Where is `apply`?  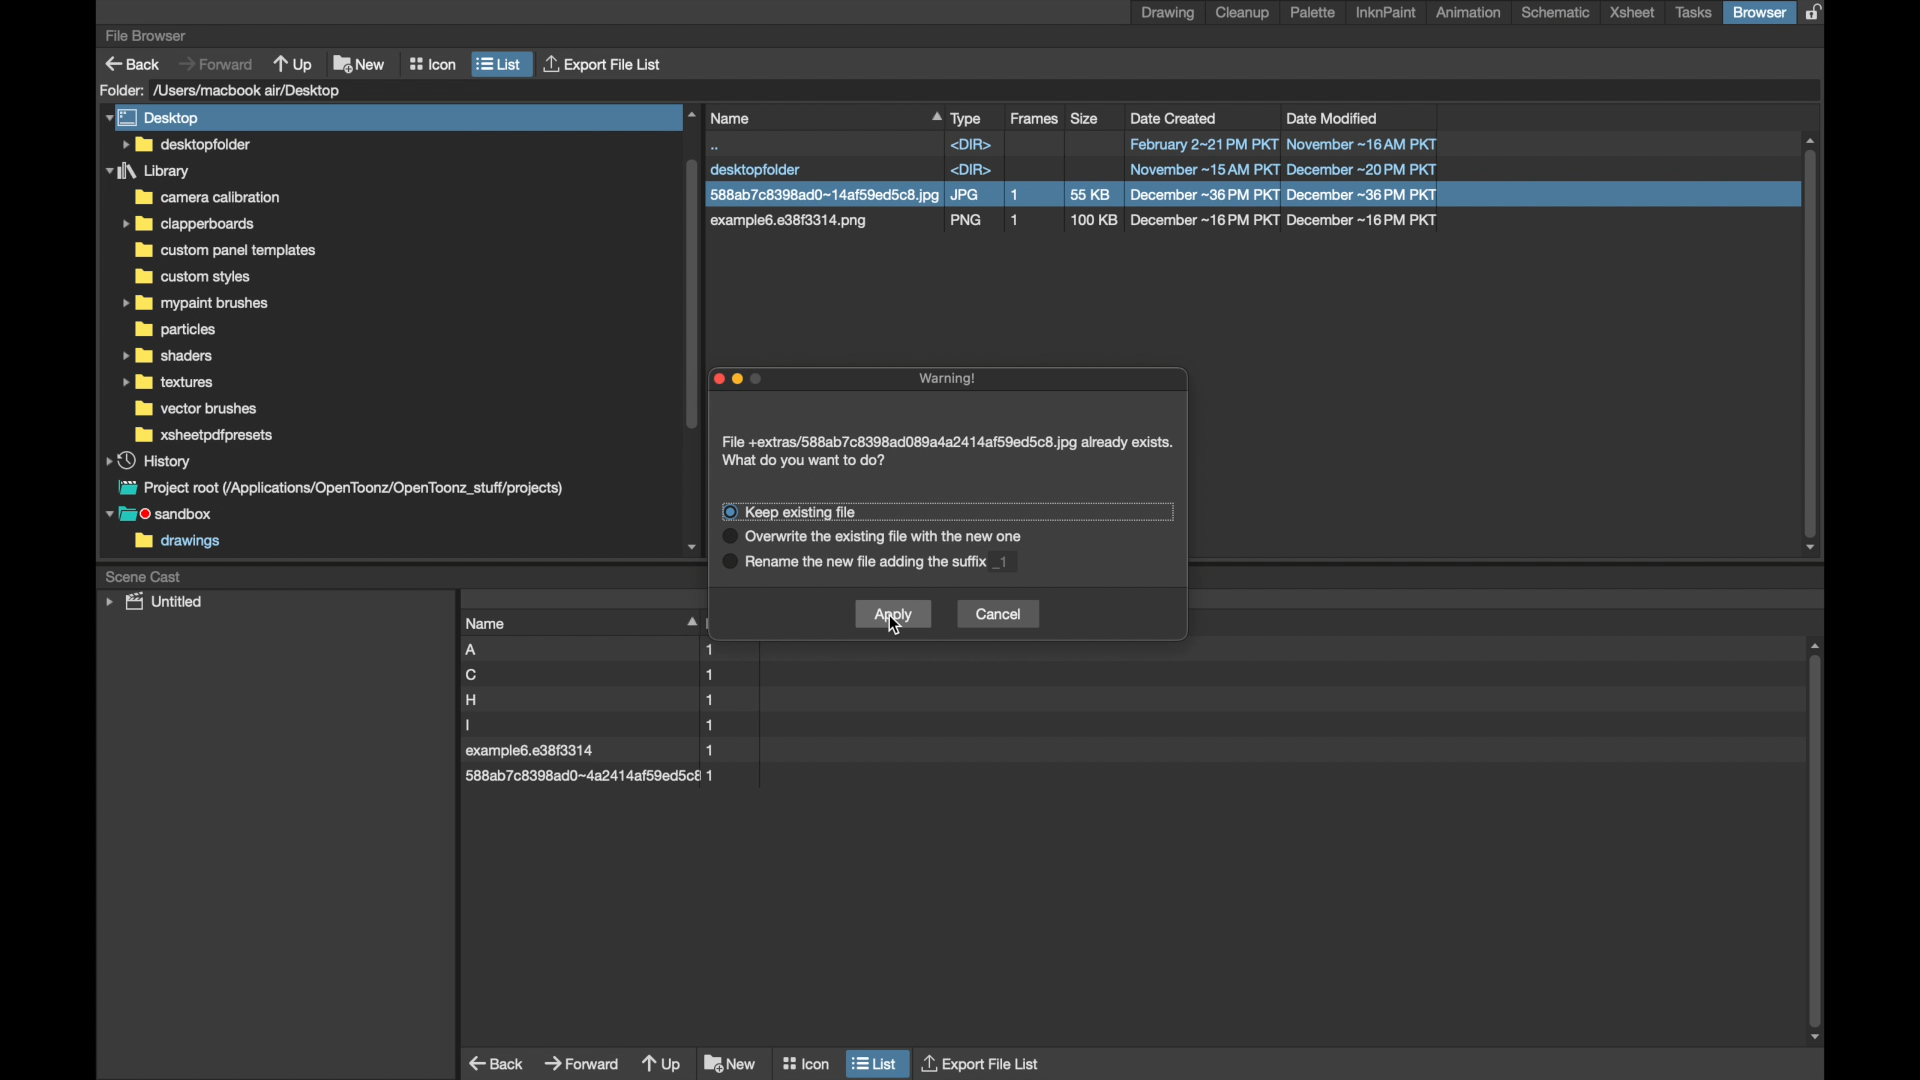
apply is located at coordinates (893, 613).